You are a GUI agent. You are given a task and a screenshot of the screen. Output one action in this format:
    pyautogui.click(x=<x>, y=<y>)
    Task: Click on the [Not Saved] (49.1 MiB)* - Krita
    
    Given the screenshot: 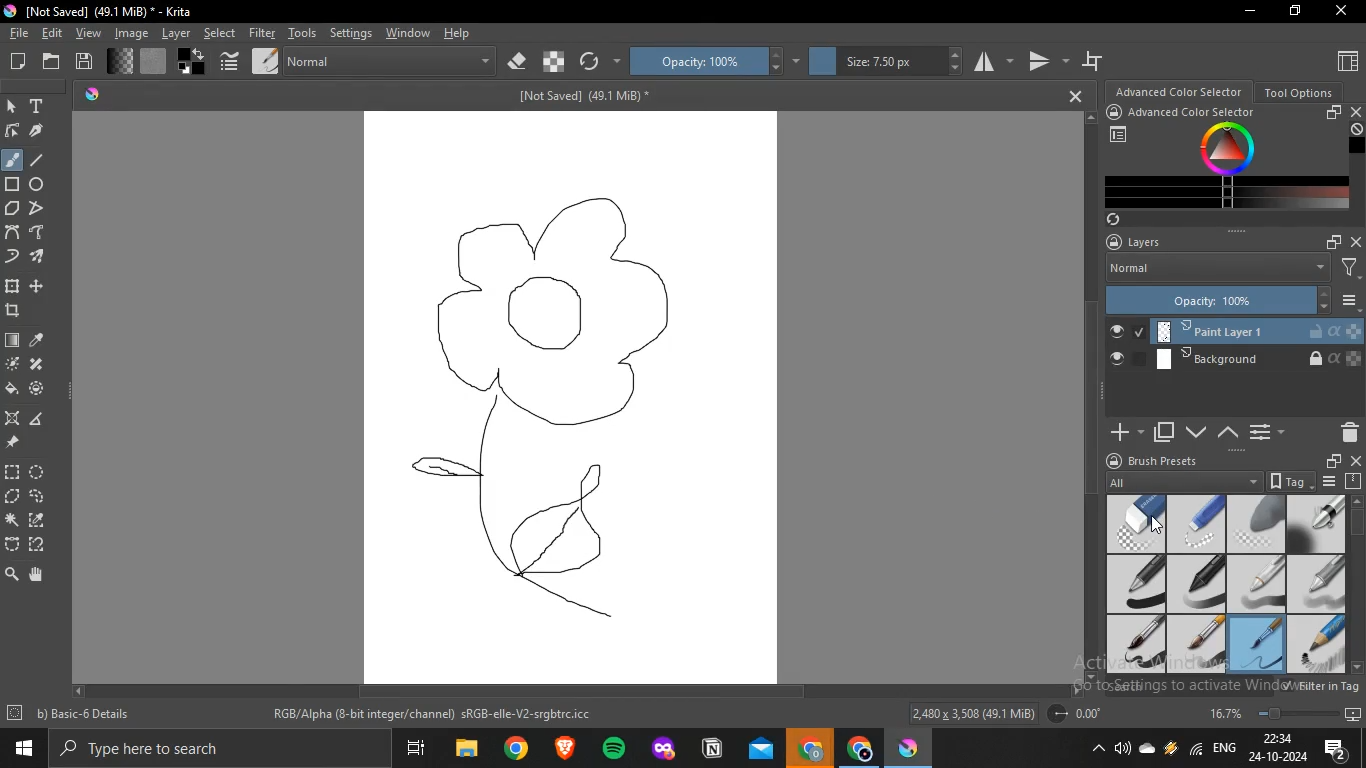 What is the action you would take?
    pyautogui.click(x=116, y=13)
    